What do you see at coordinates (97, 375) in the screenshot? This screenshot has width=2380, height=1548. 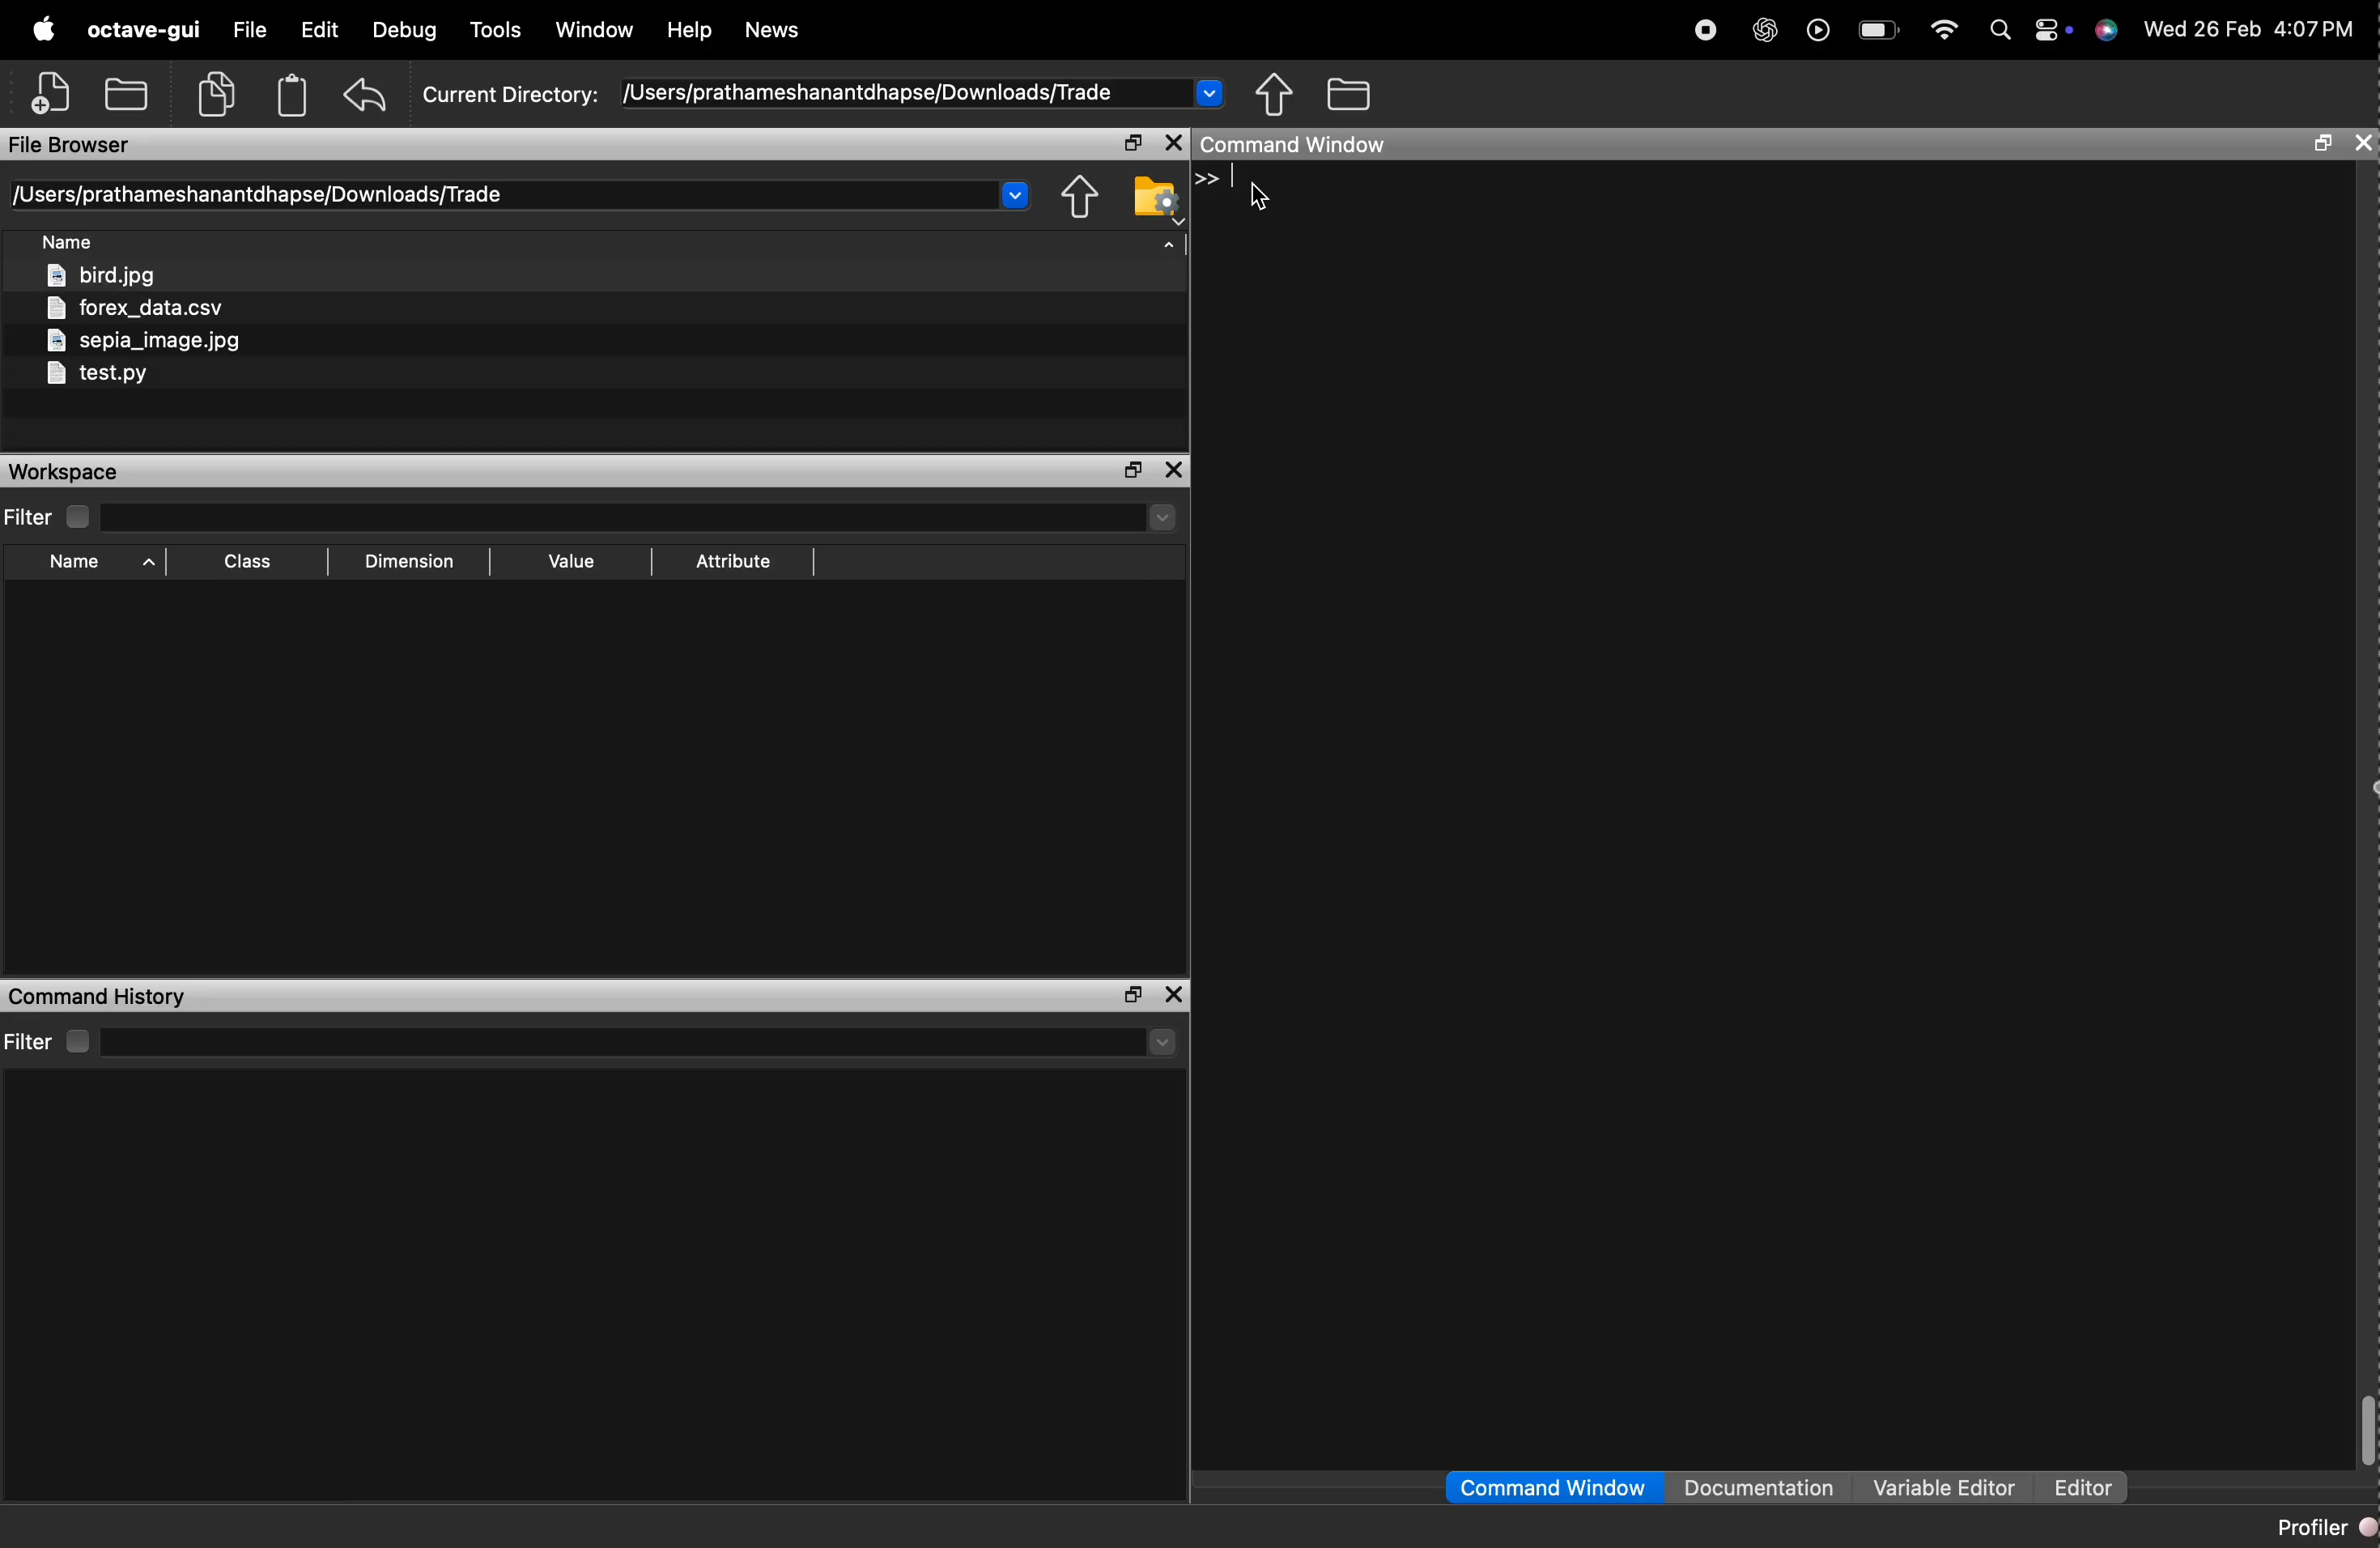 I see ` test.py` at bounding box center [97, 375].